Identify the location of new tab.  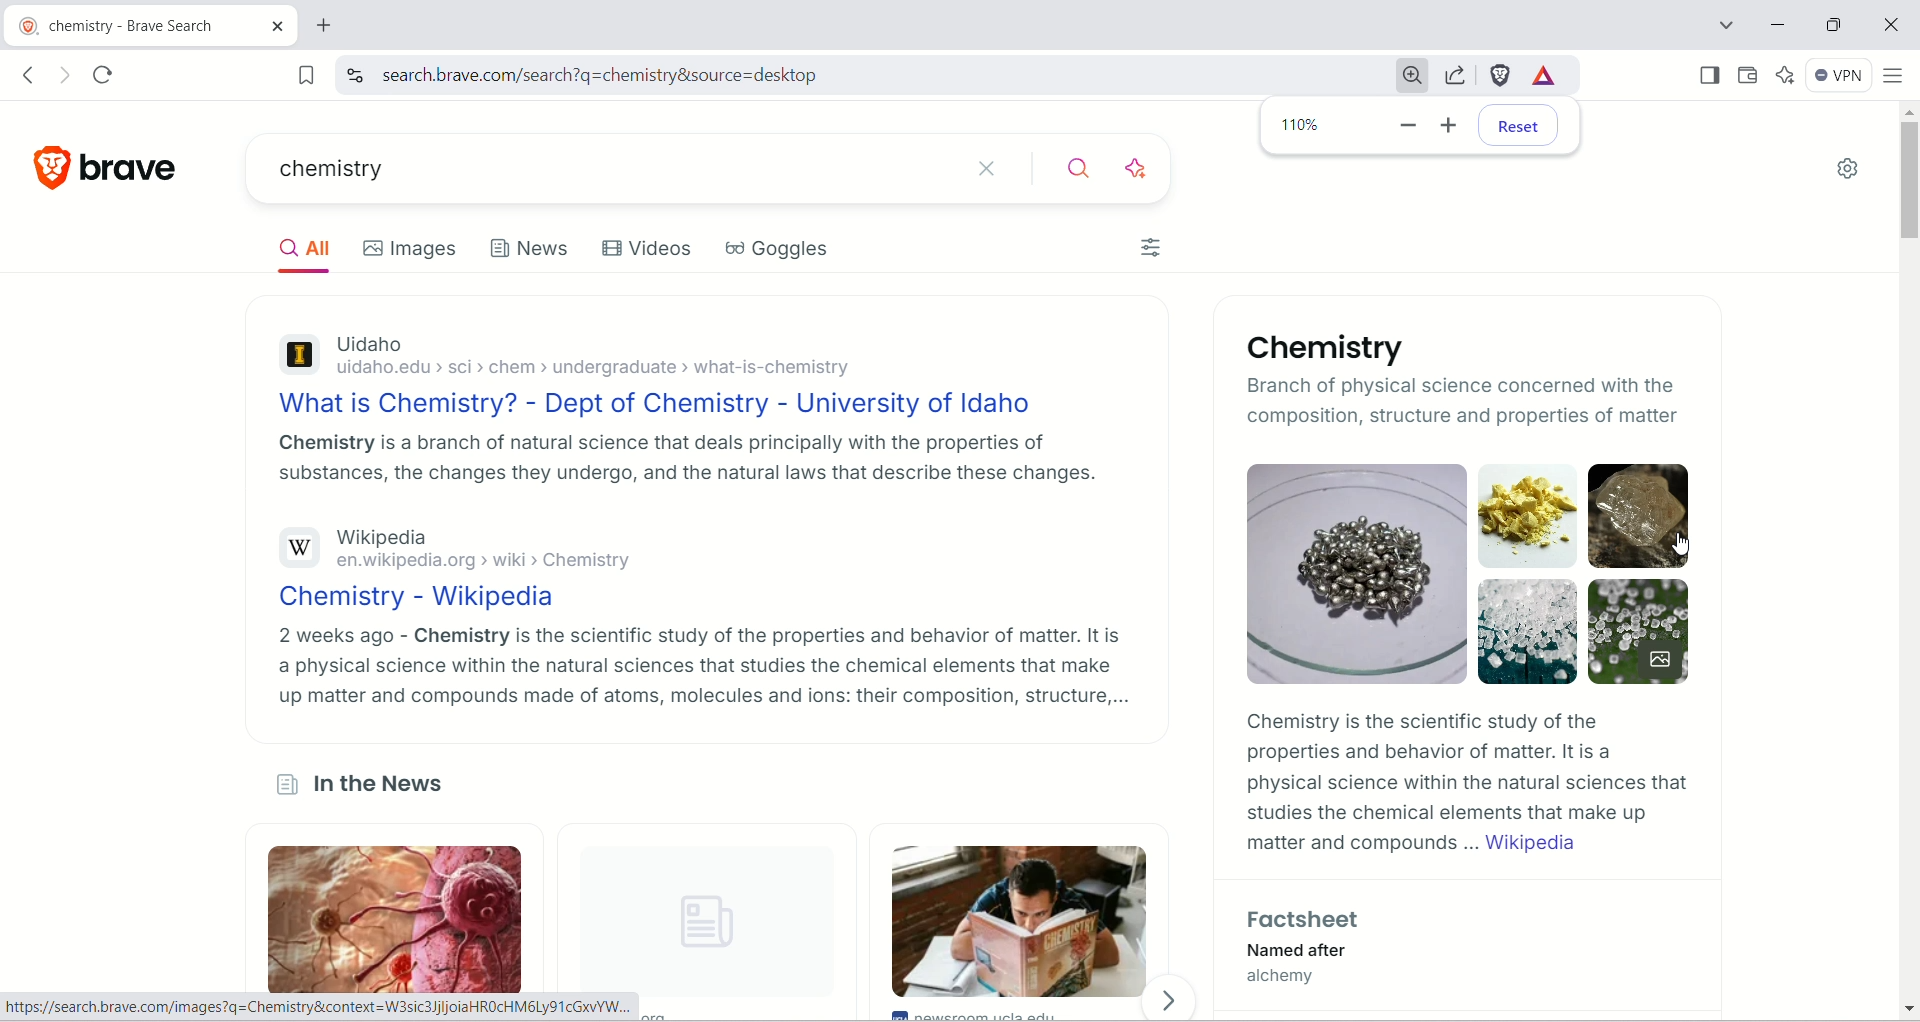
(326, 25).